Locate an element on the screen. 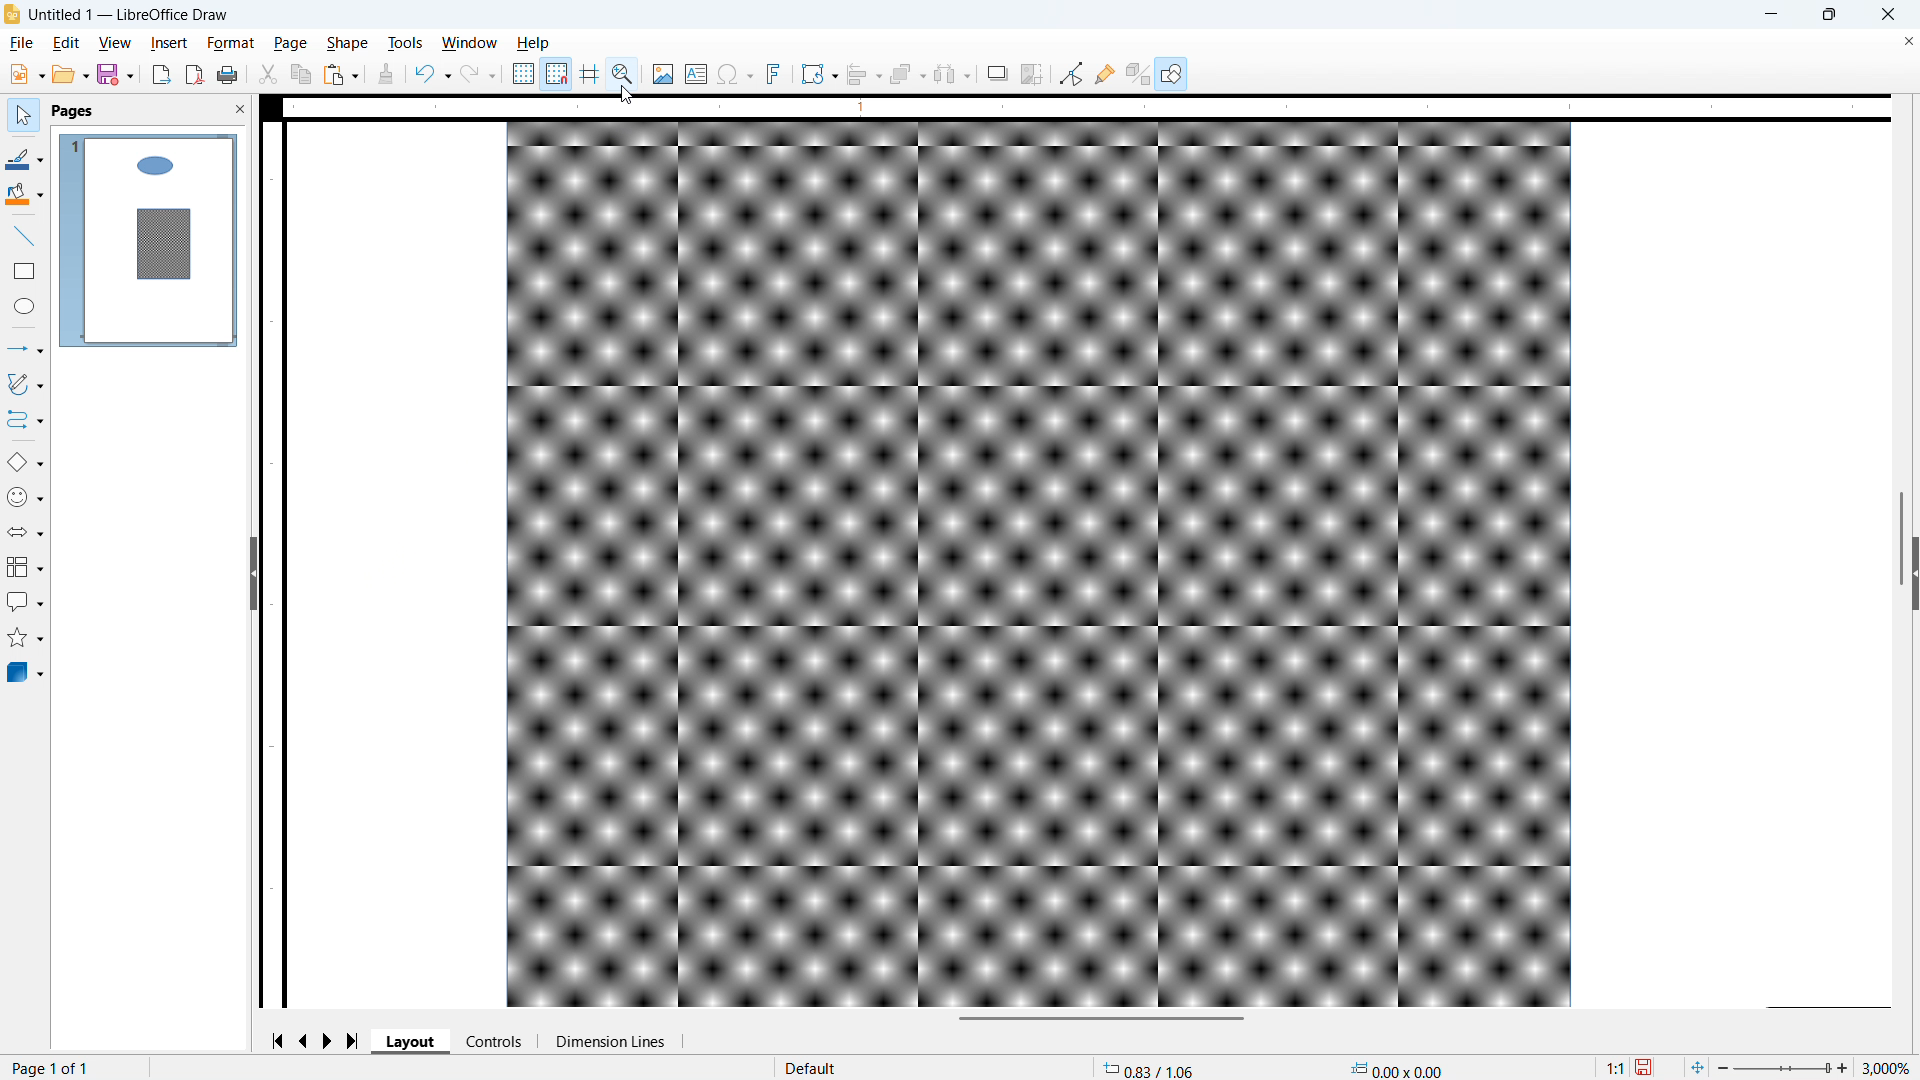 This screenshot has height=1080, width=1920. Controls  is located at coordinates (496, 1042).